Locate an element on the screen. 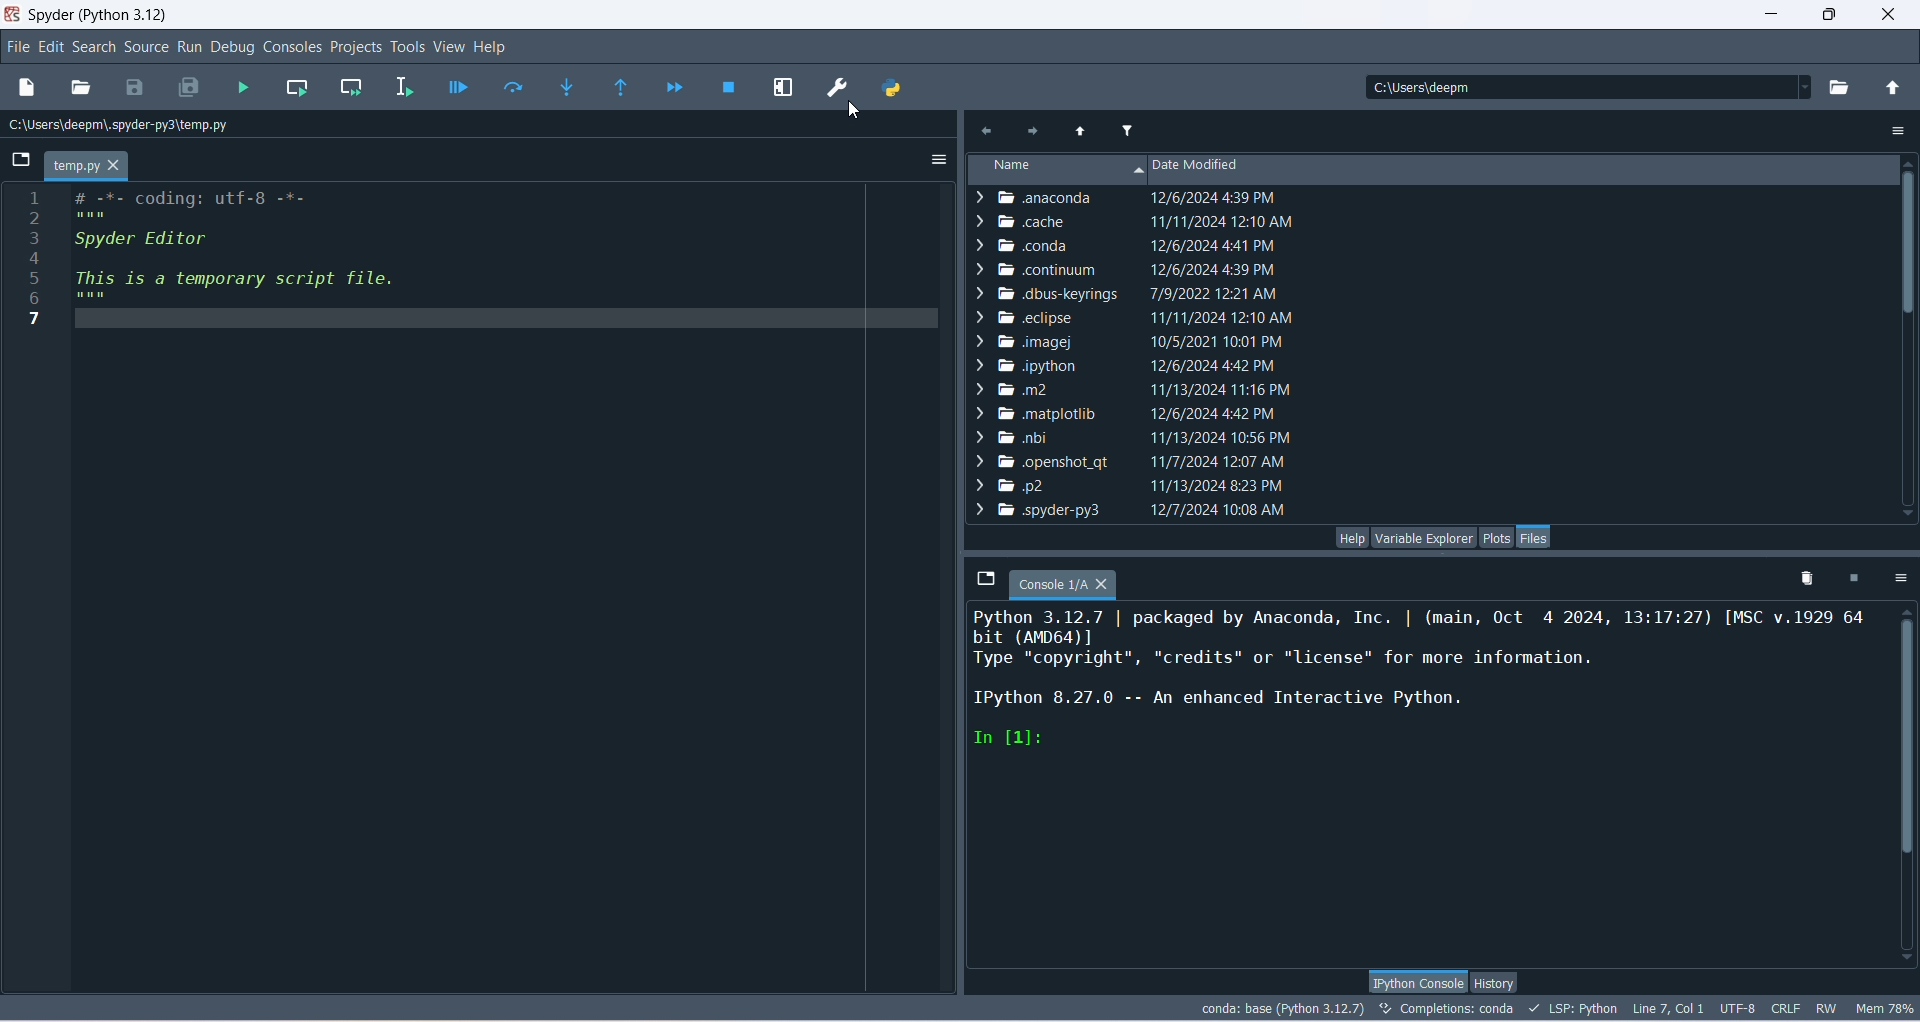 Image resolution: width=1920 pixels, height=1022 pixels. save all files is located at coordinates (190, 88).